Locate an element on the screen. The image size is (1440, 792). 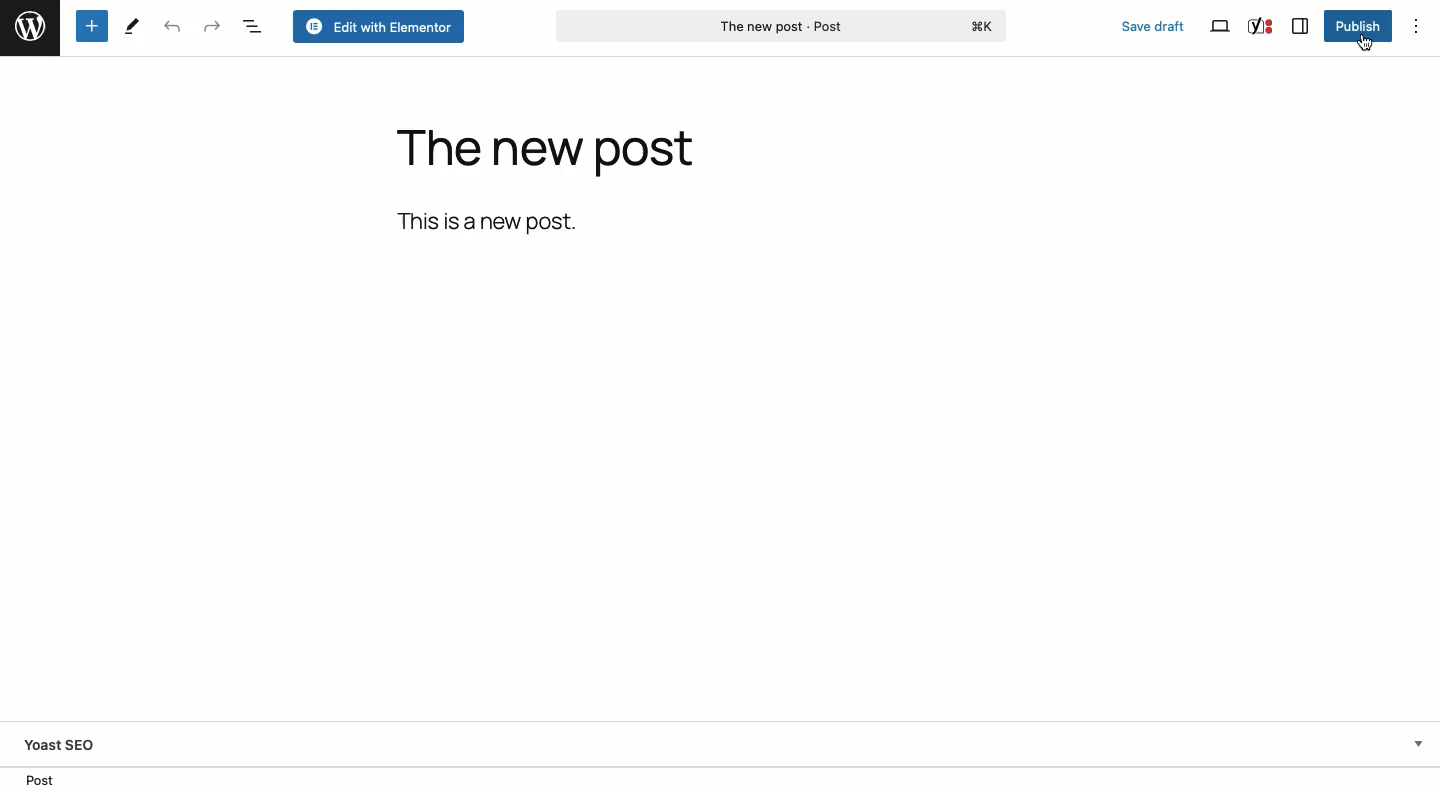
View is located at coordinates (1220, 29).